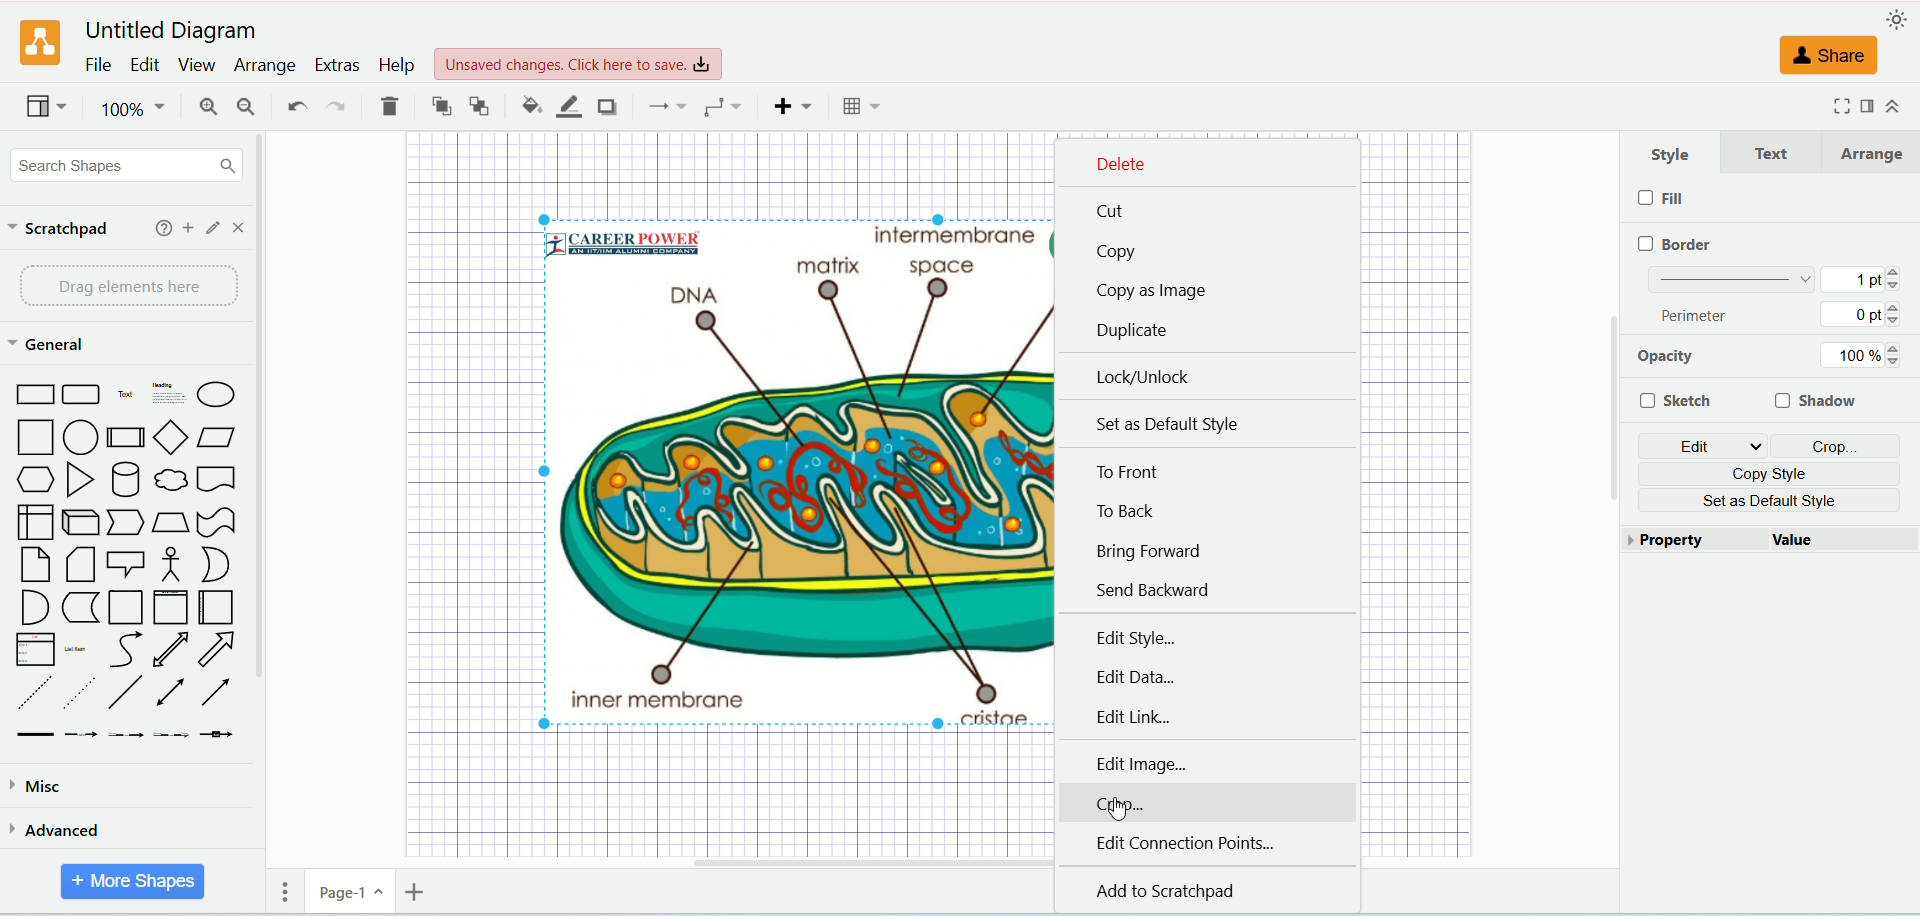 This screenshot has width=1920, height=916. What do you see at coordinates (613, 108) in the screenshot?
I see `shadow` at bounding box center [613, 108].